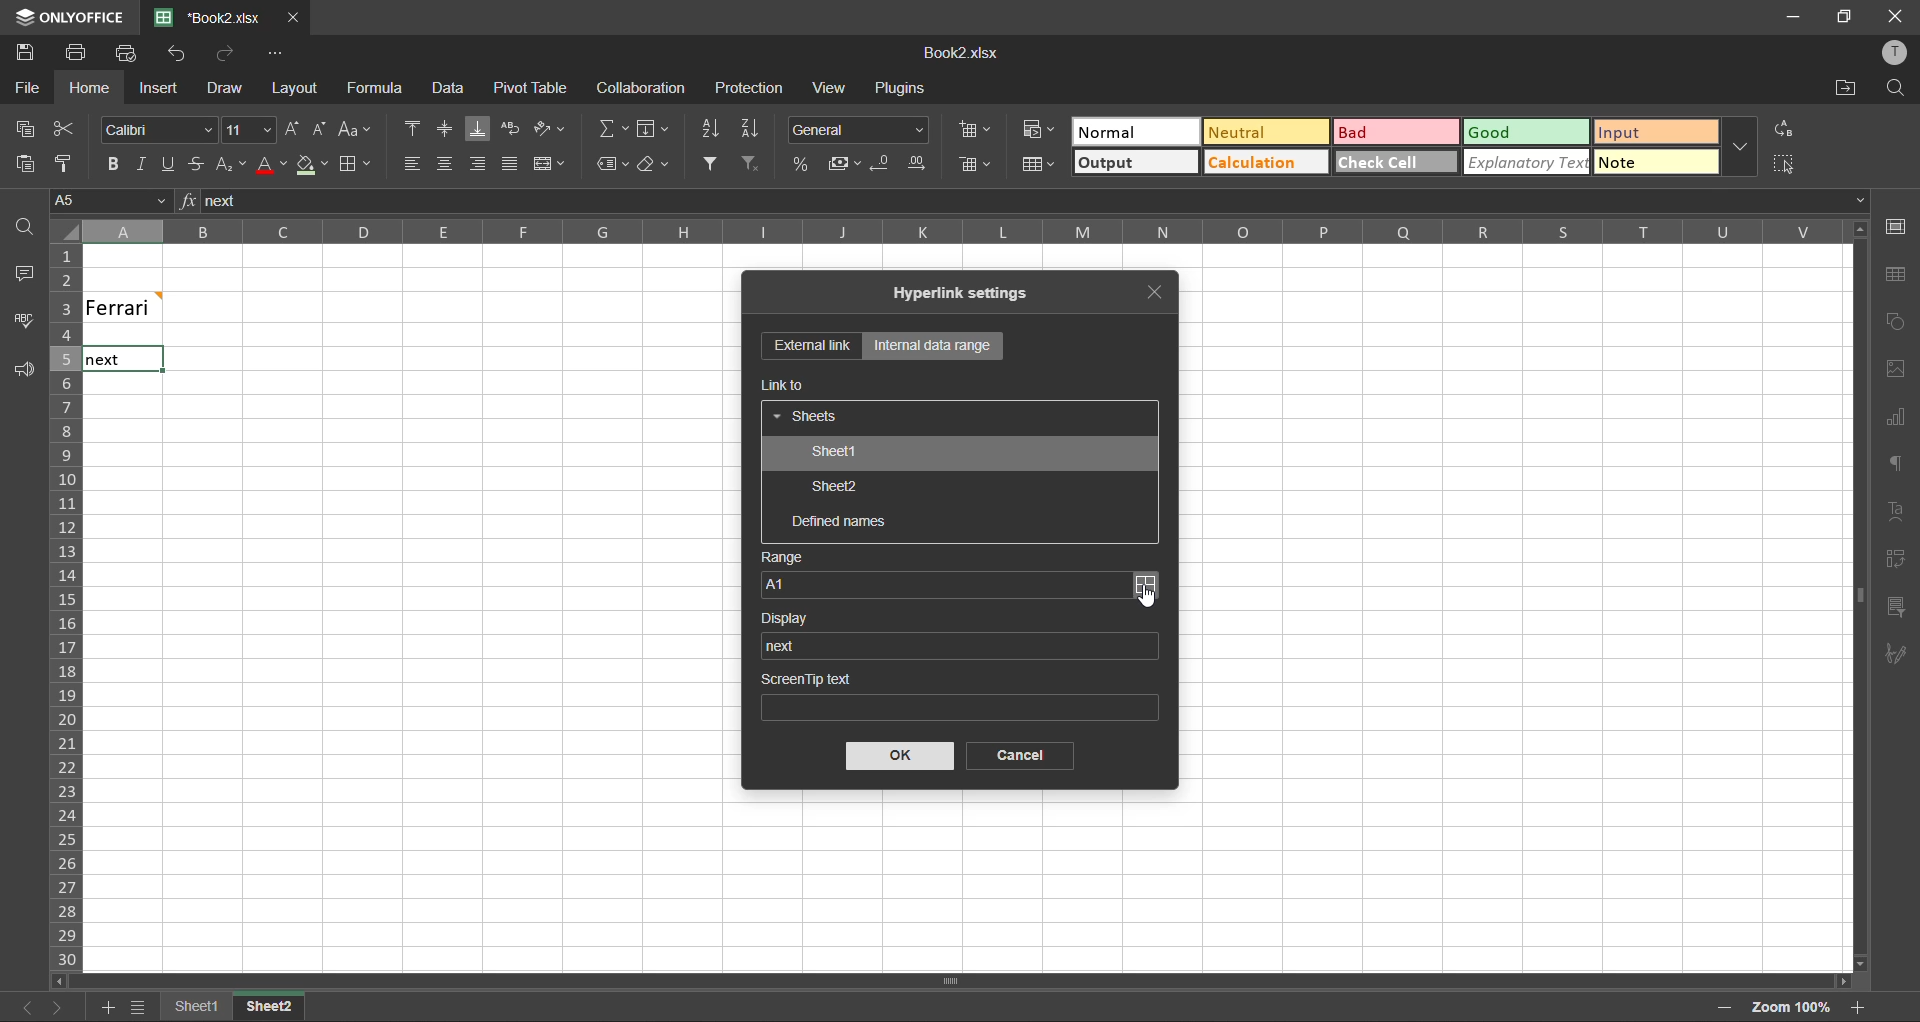 This screenshot has width=1920, height=1022. I want to click on signature, so click(1892, 658).